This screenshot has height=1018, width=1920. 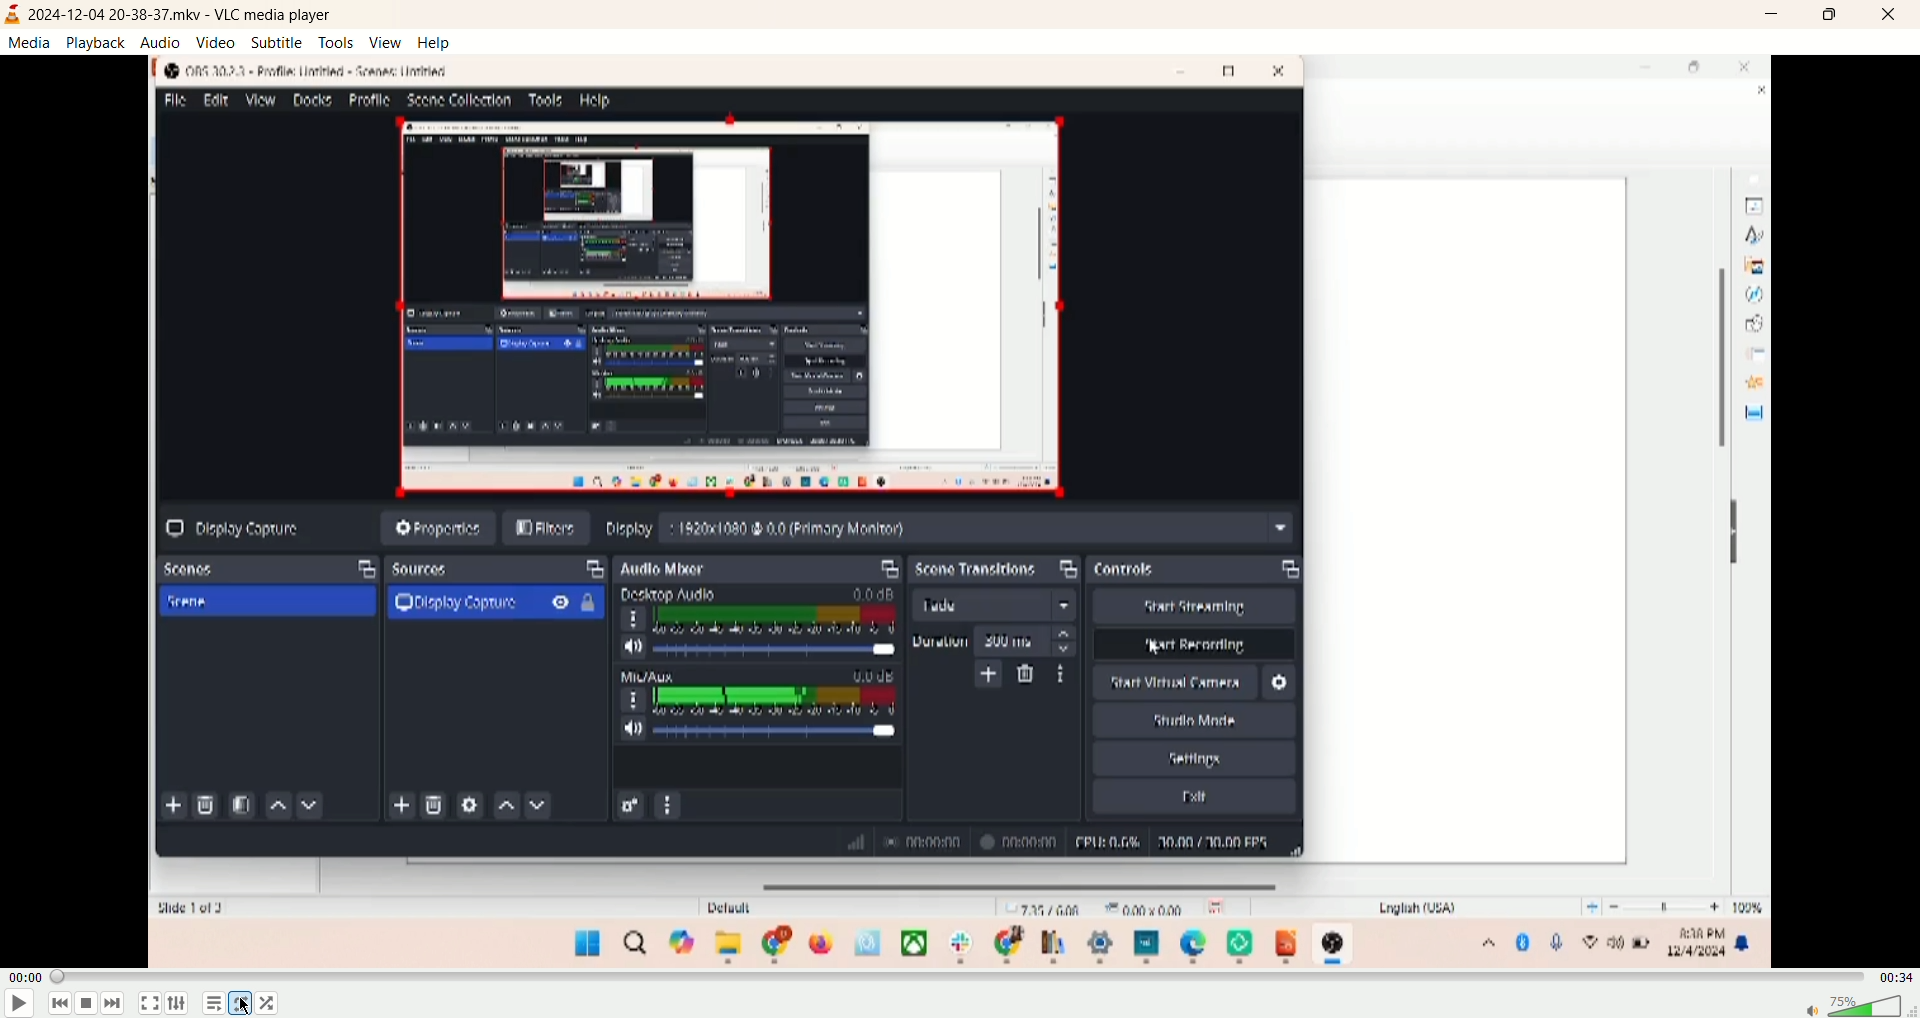 What do you see at coordinates (436, 43) in the screenshot?
I see `help` at bounding box center [436, 43].